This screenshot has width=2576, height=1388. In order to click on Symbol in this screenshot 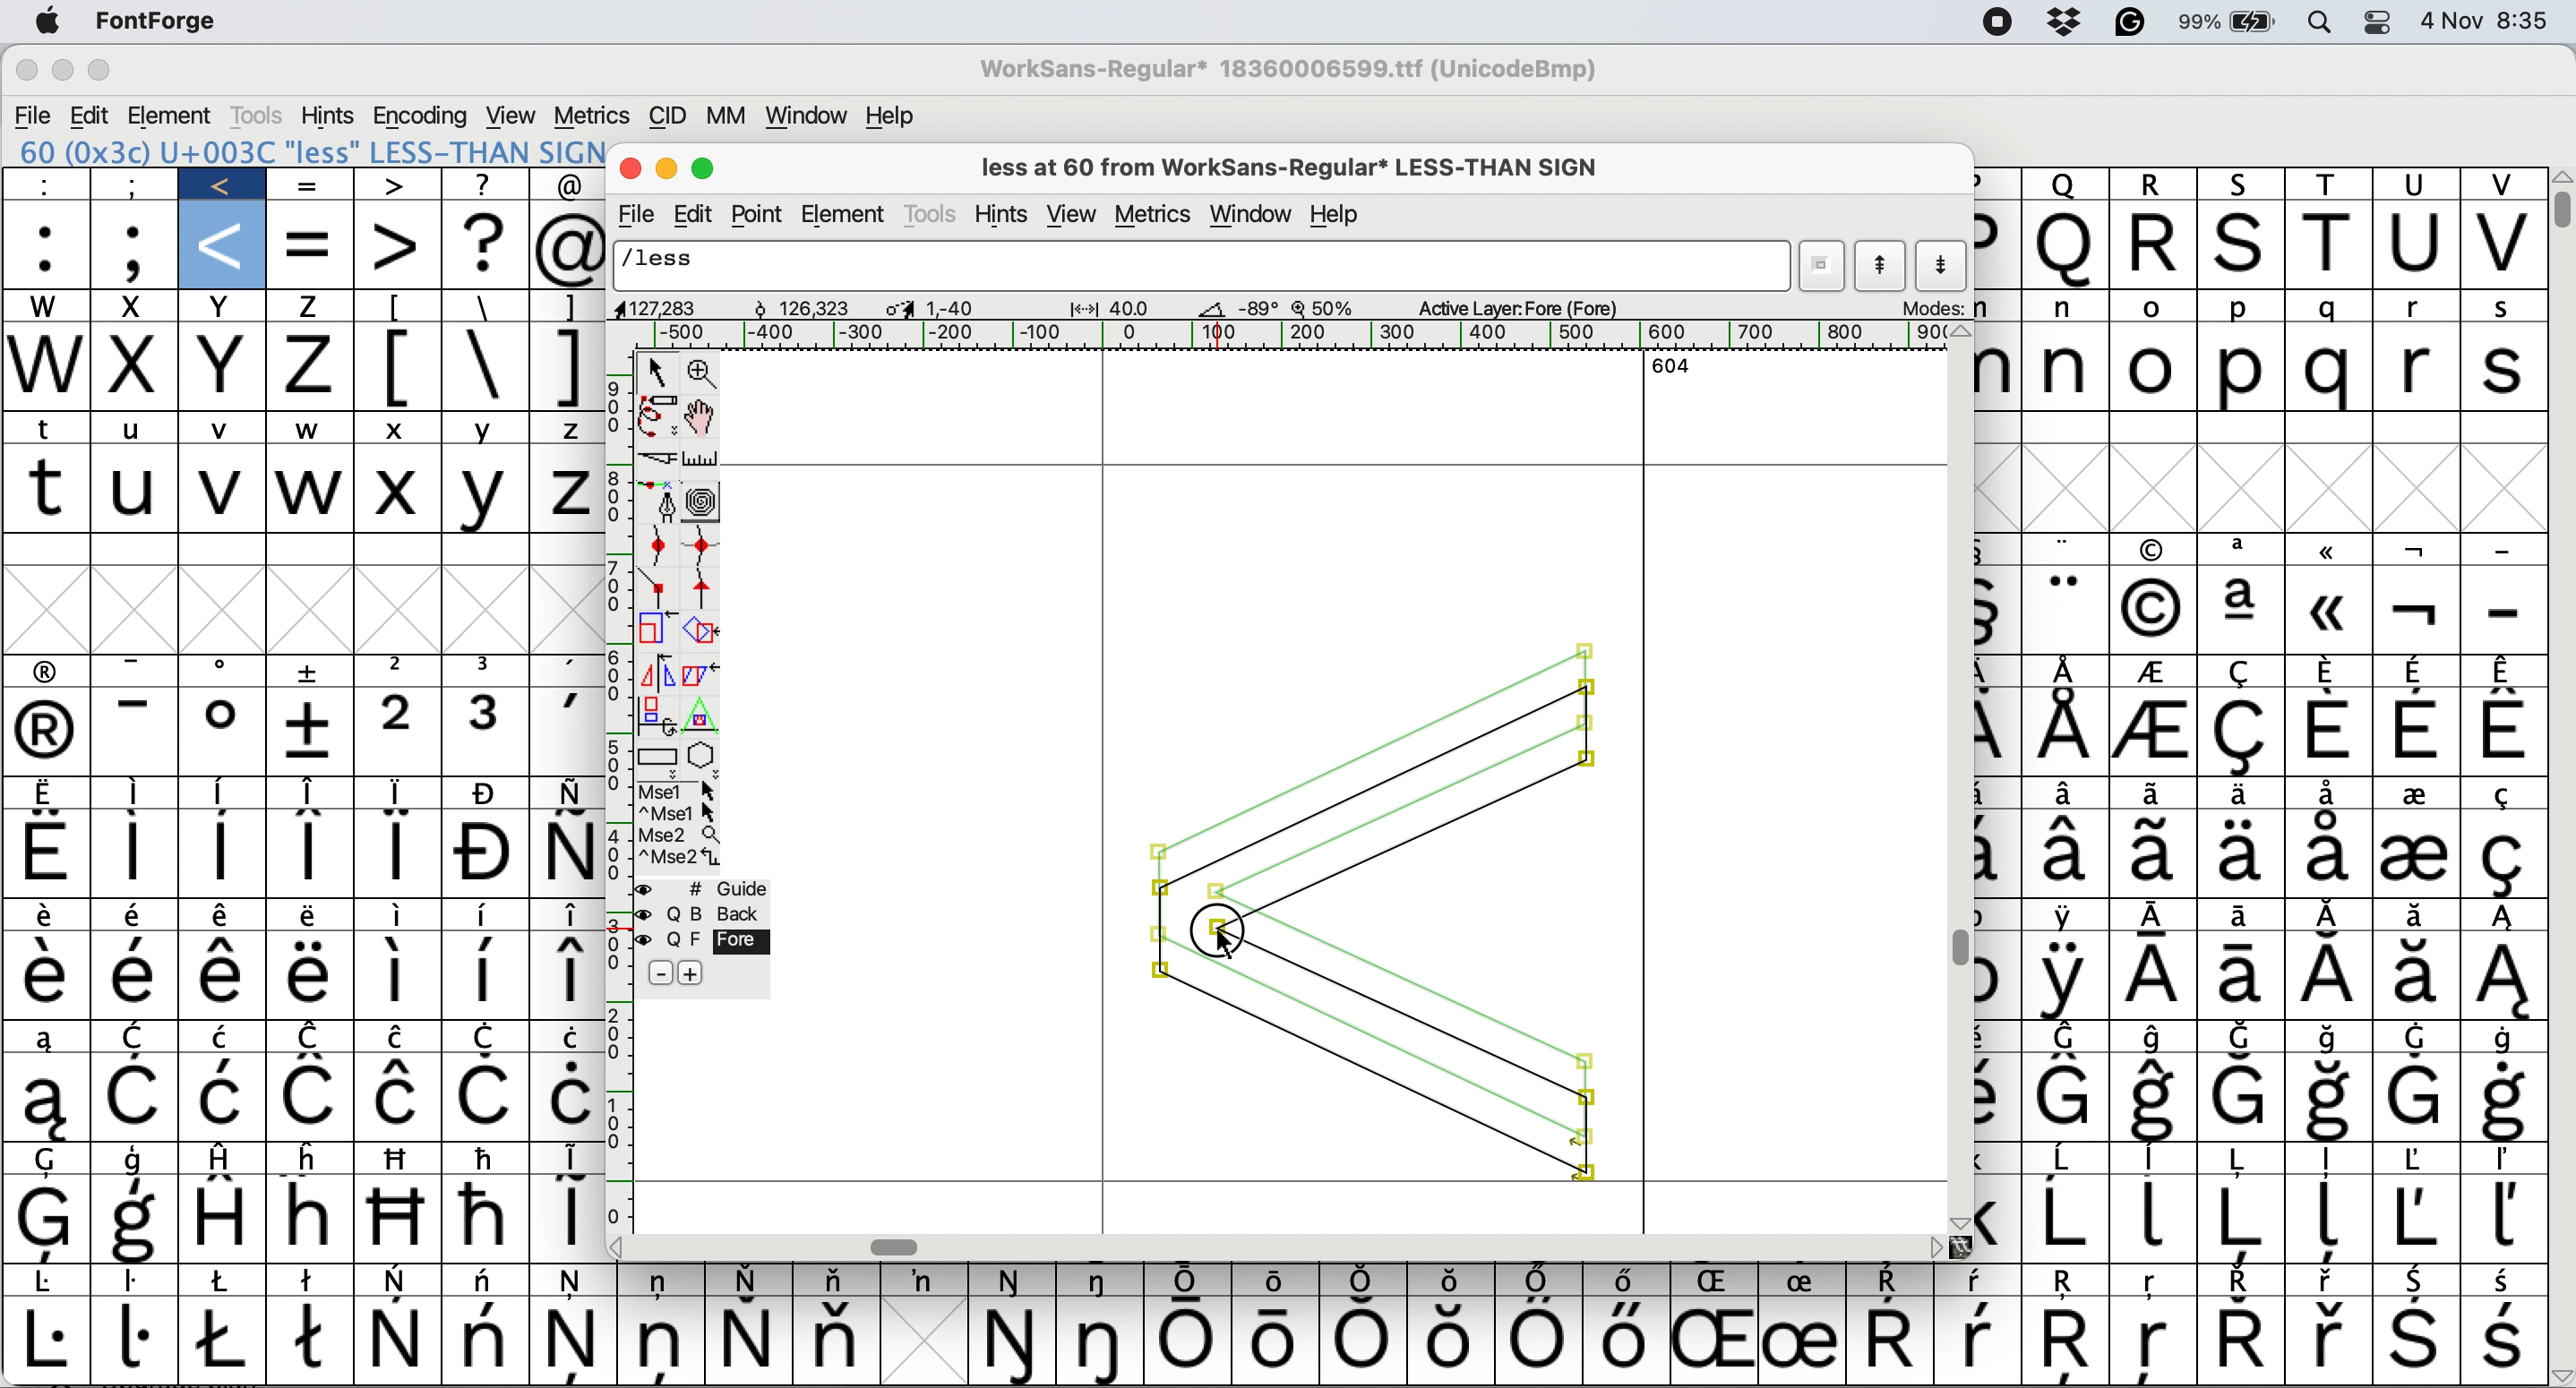, I will do `click(2414, 1339)`.